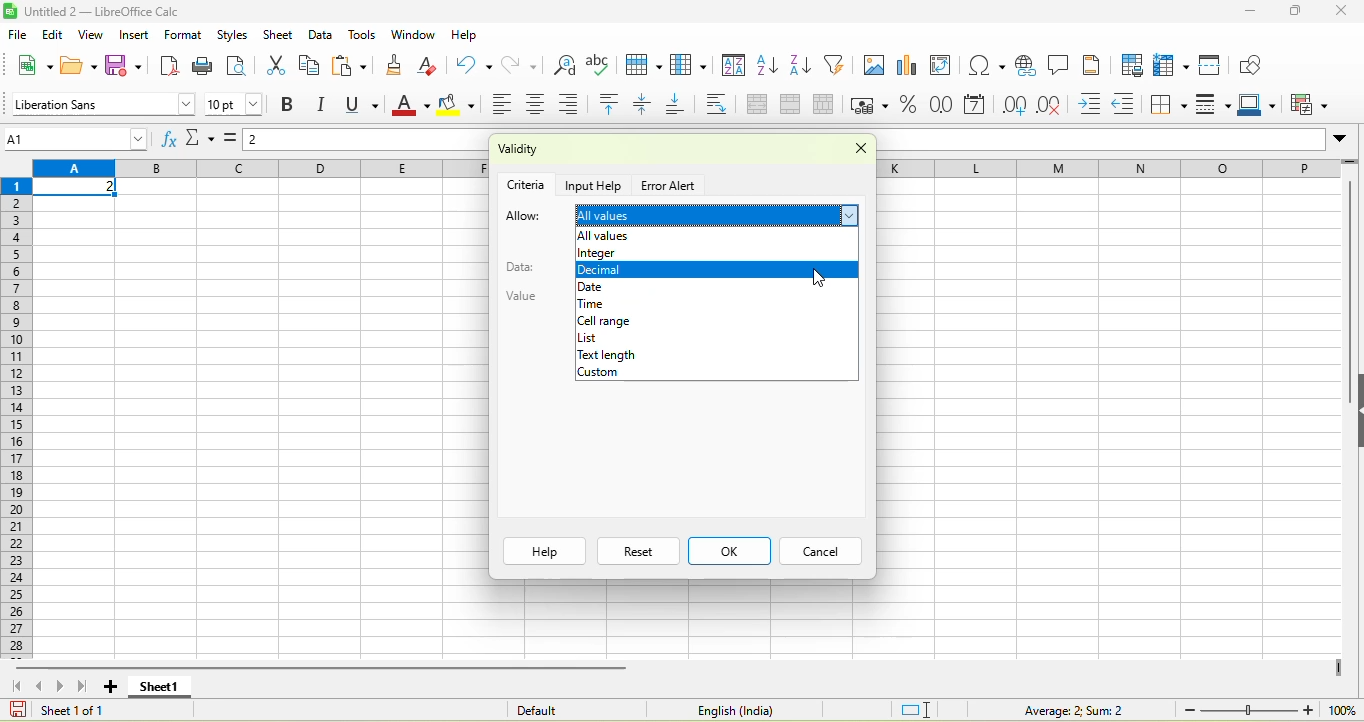 The height and width of the screenshot is (722, 1364). I want to click on merge, so click(796, 106).